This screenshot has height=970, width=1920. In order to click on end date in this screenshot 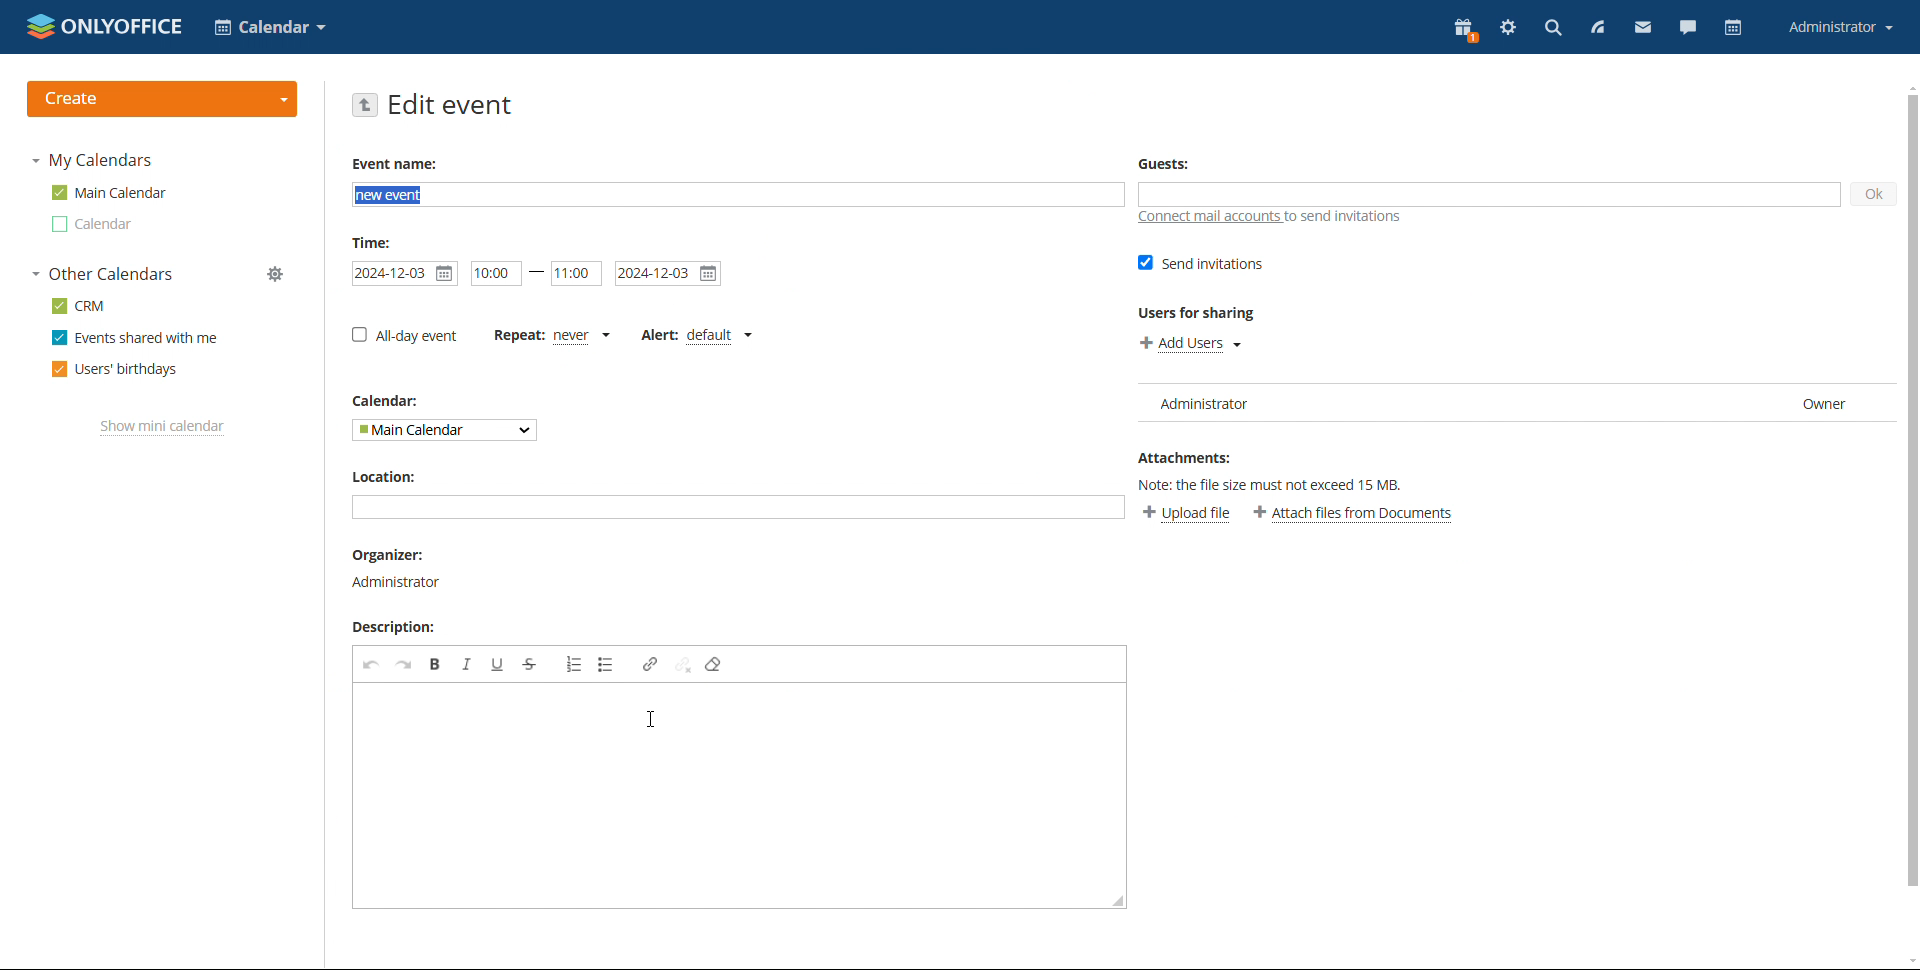, I will do `click(668, 273)`.